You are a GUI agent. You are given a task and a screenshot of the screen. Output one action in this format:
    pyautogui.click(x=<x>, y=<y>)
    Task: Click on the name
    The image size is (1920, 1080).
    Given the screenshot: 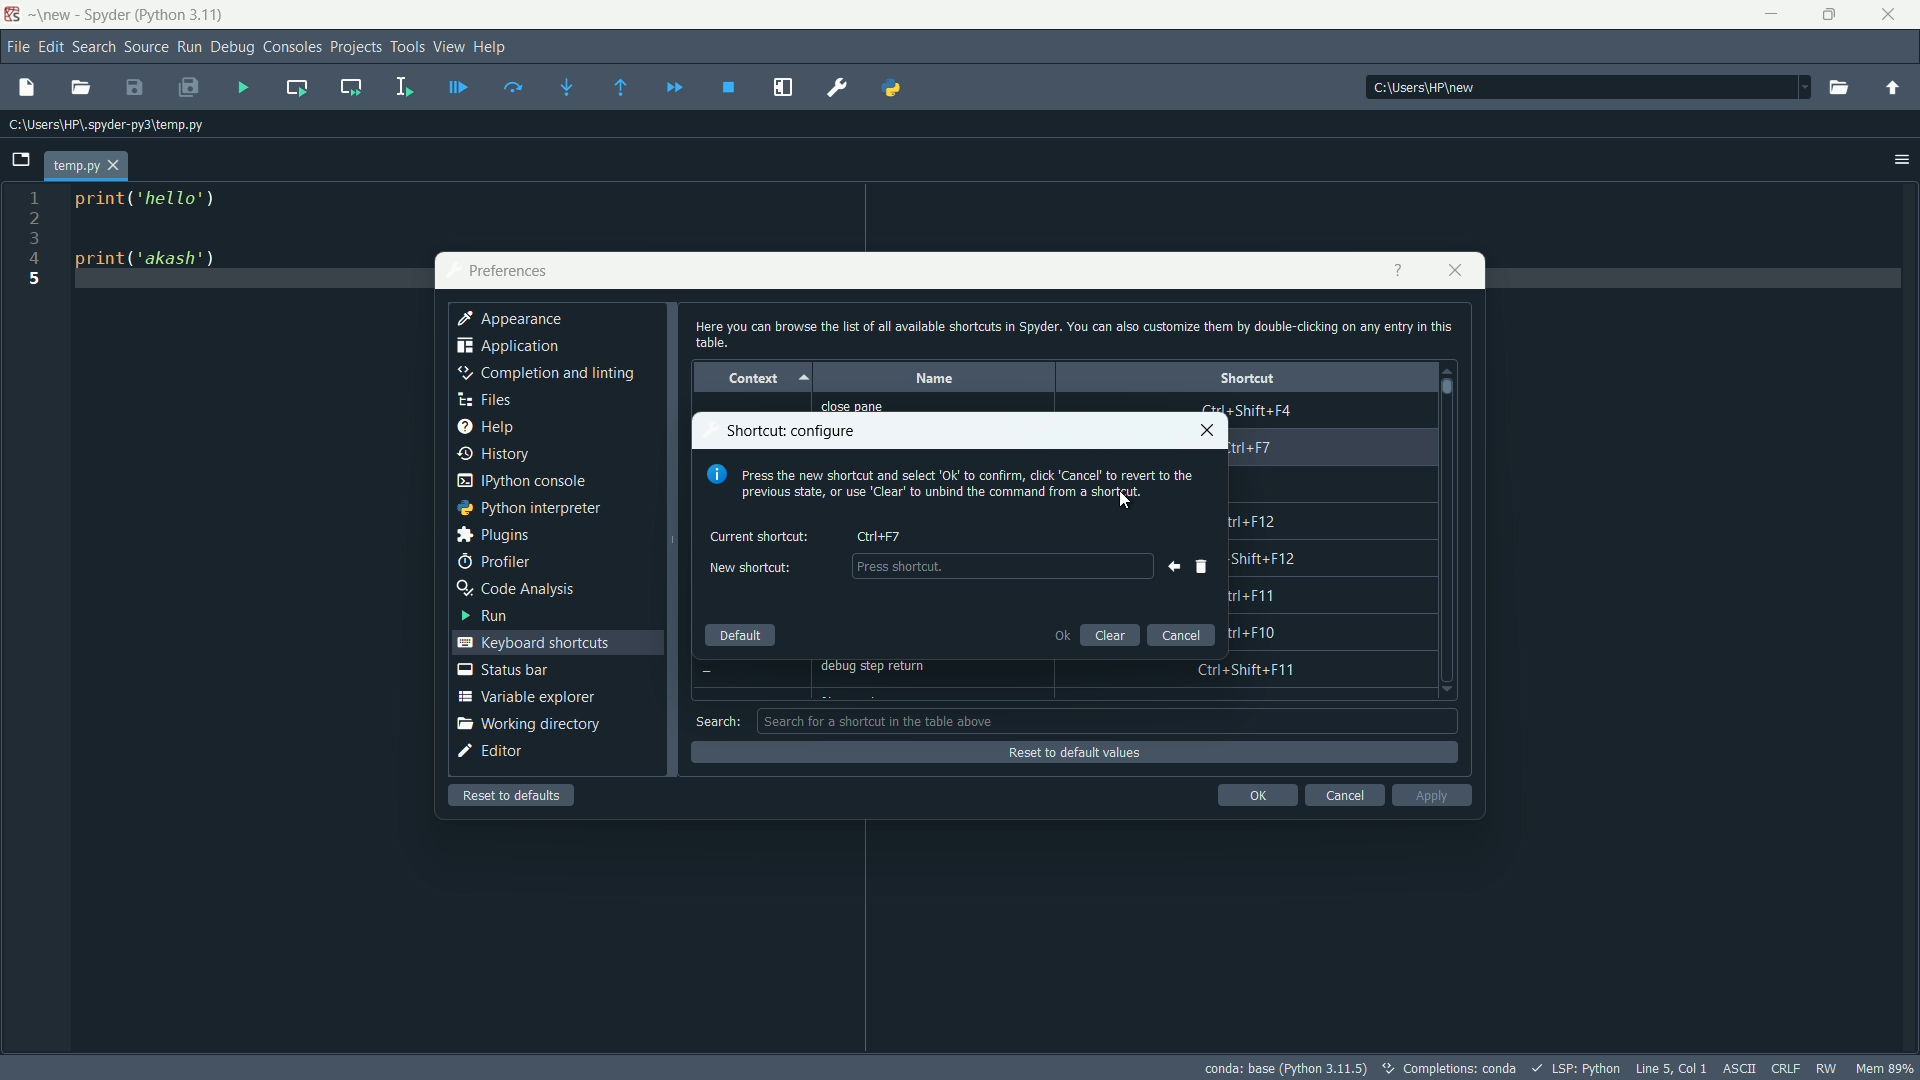 What is the action you would take?
    pyautogui.click(x=932, y=378)
    